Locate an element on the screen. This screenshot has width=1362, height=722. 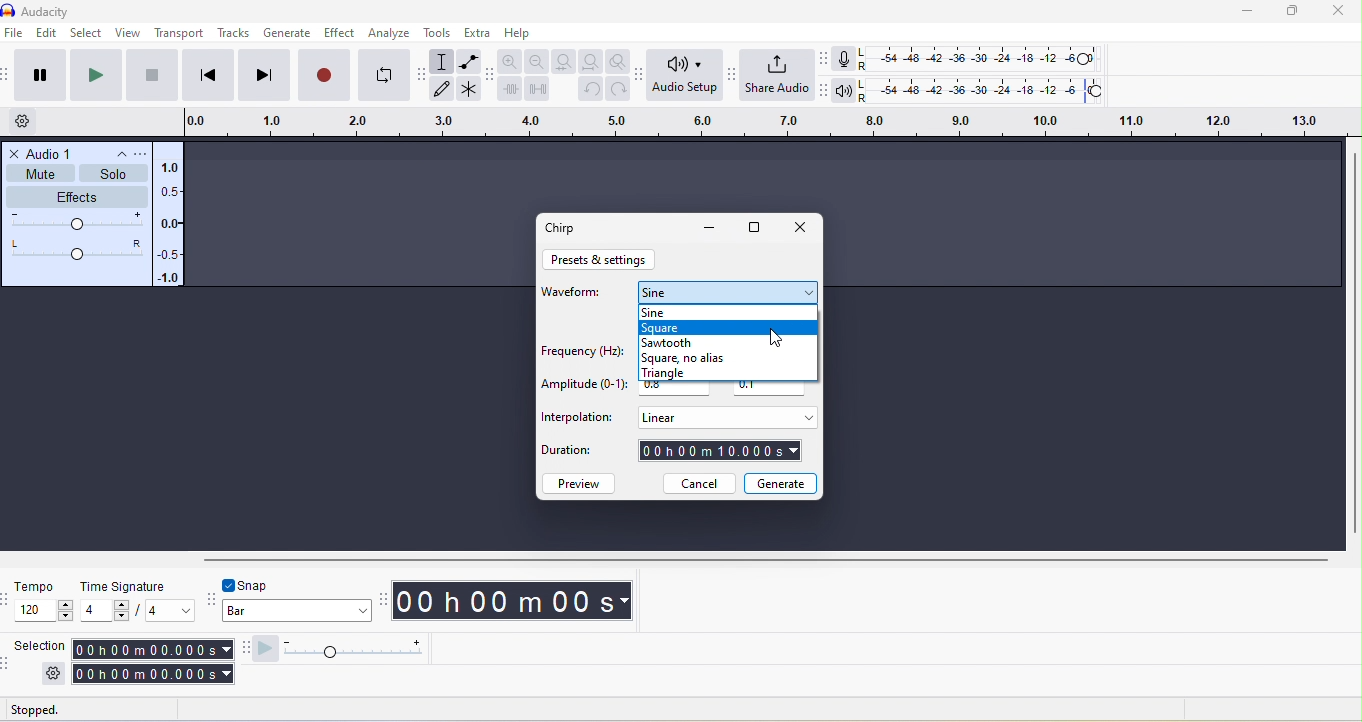
view is located at coordinates (126, 32).